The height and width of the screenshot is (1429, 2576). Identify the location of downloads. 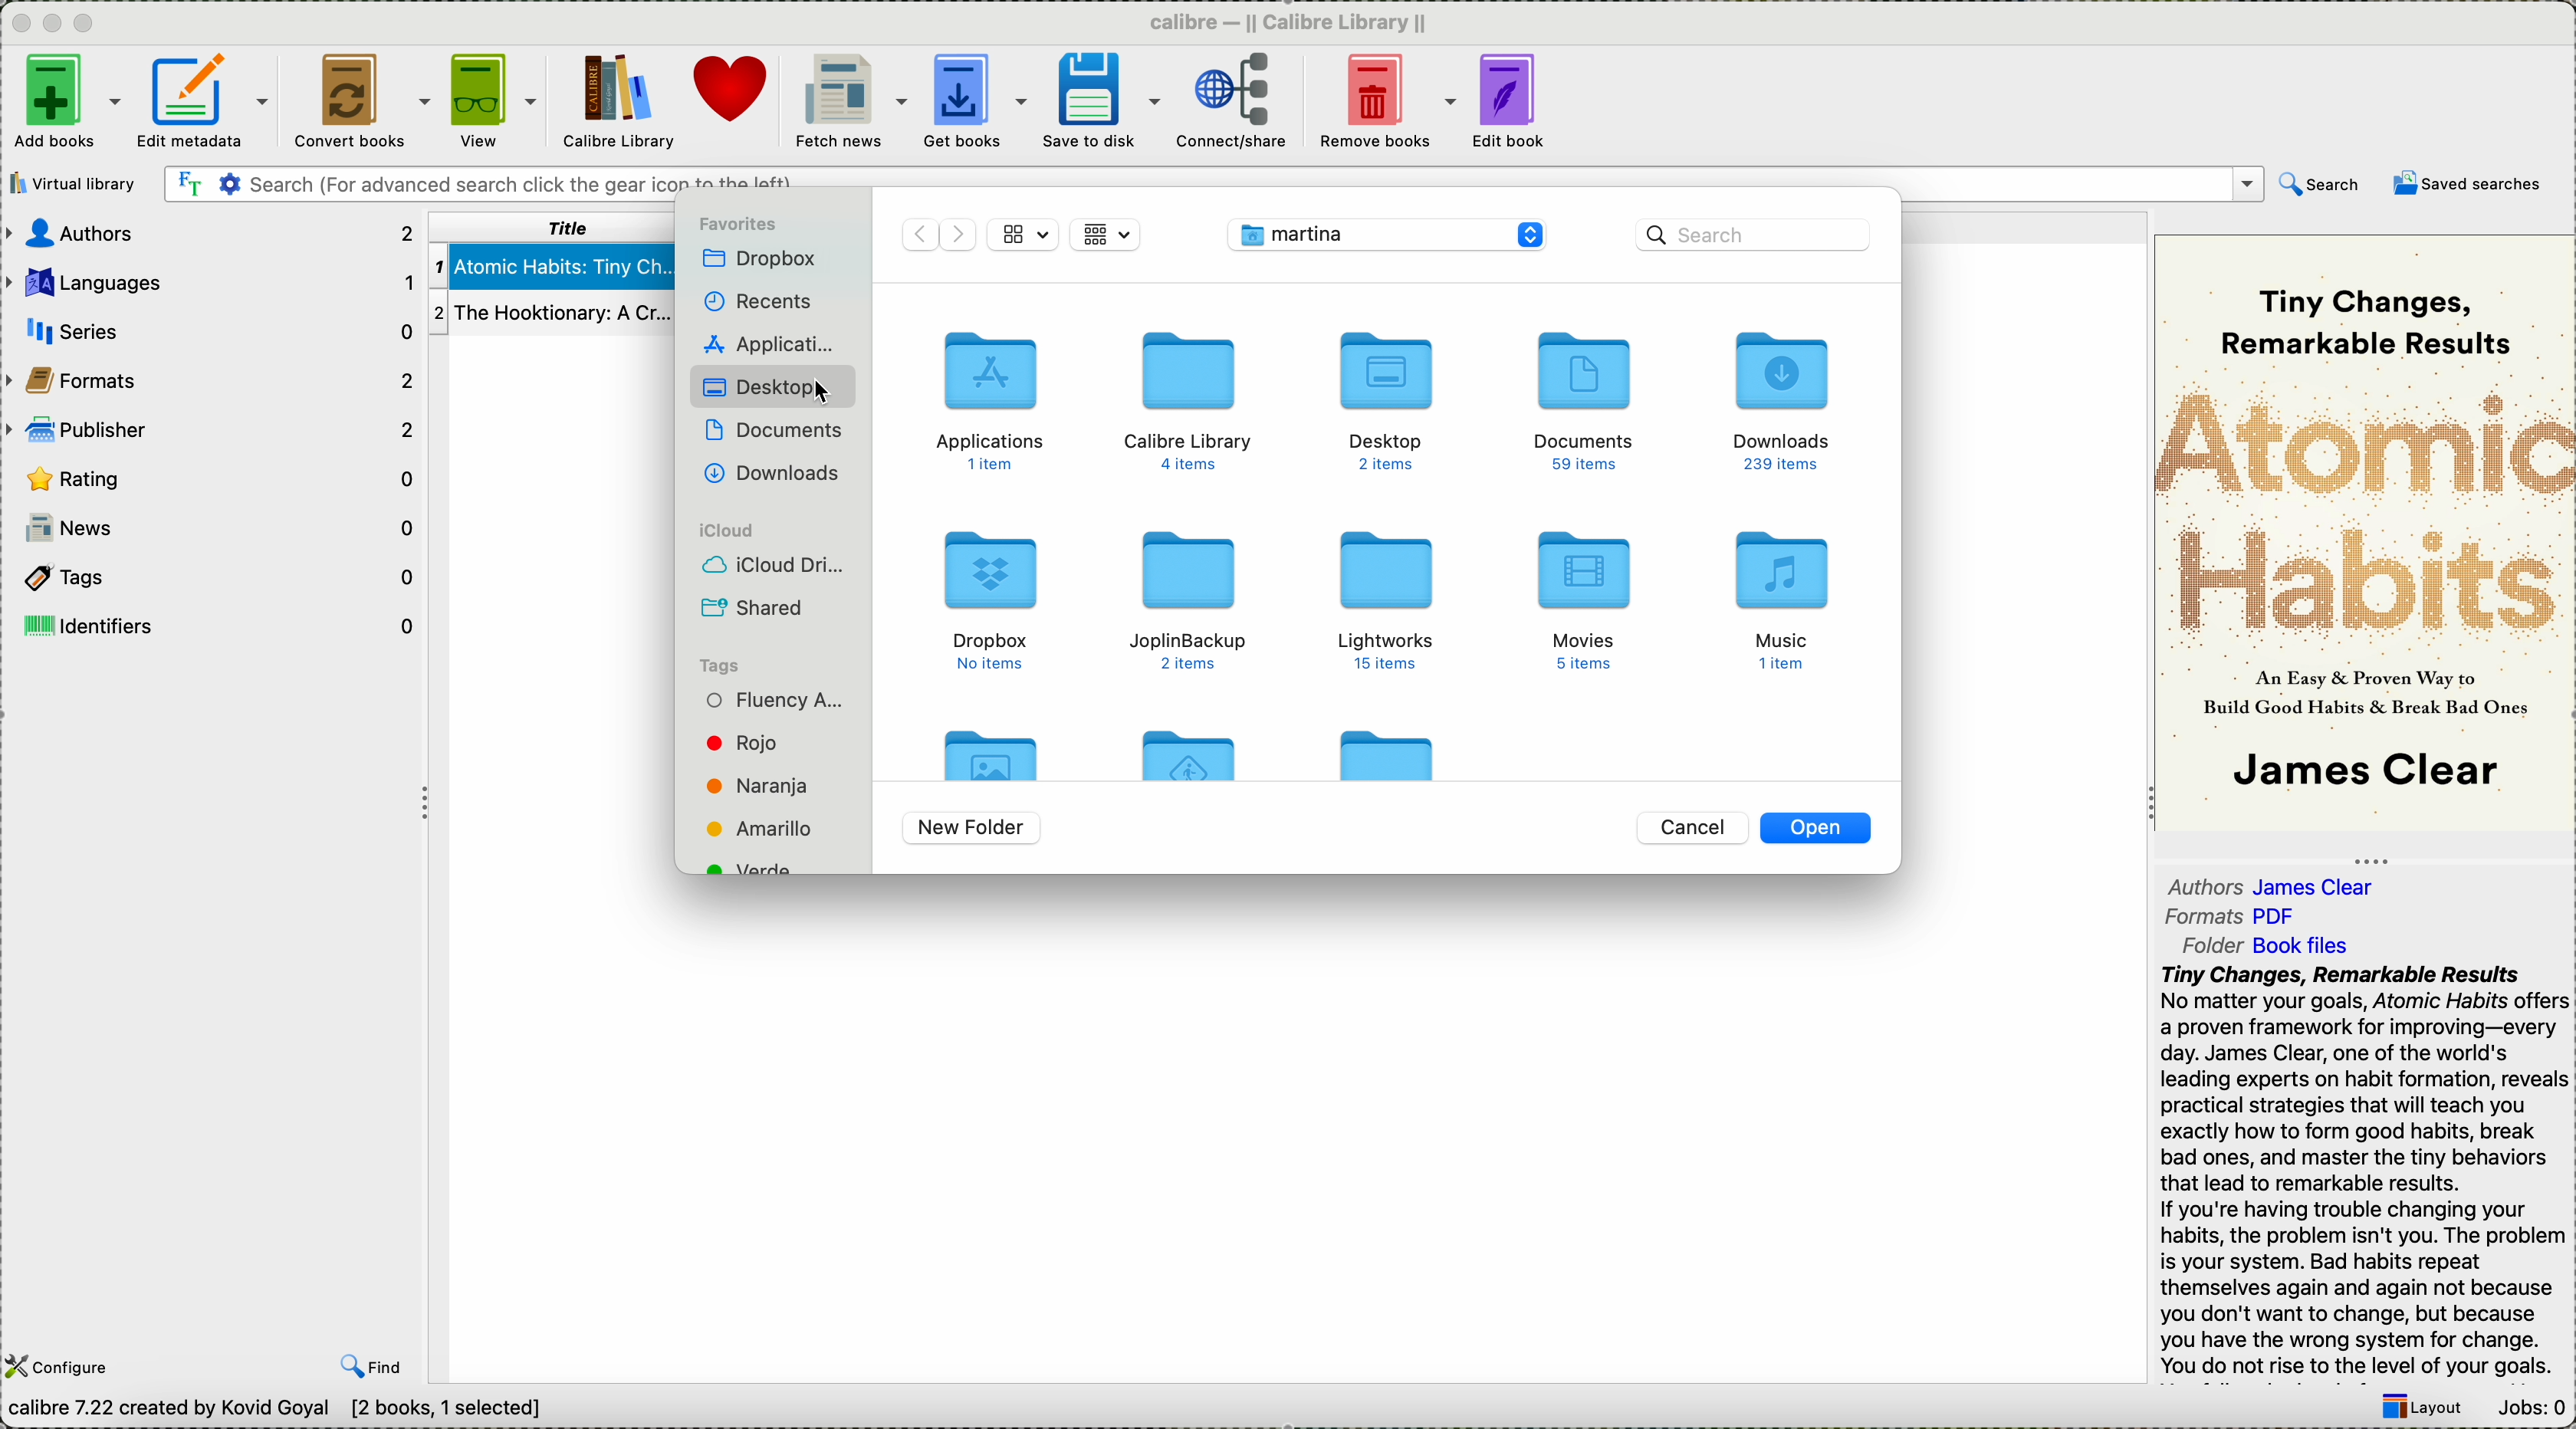
(779, 476).